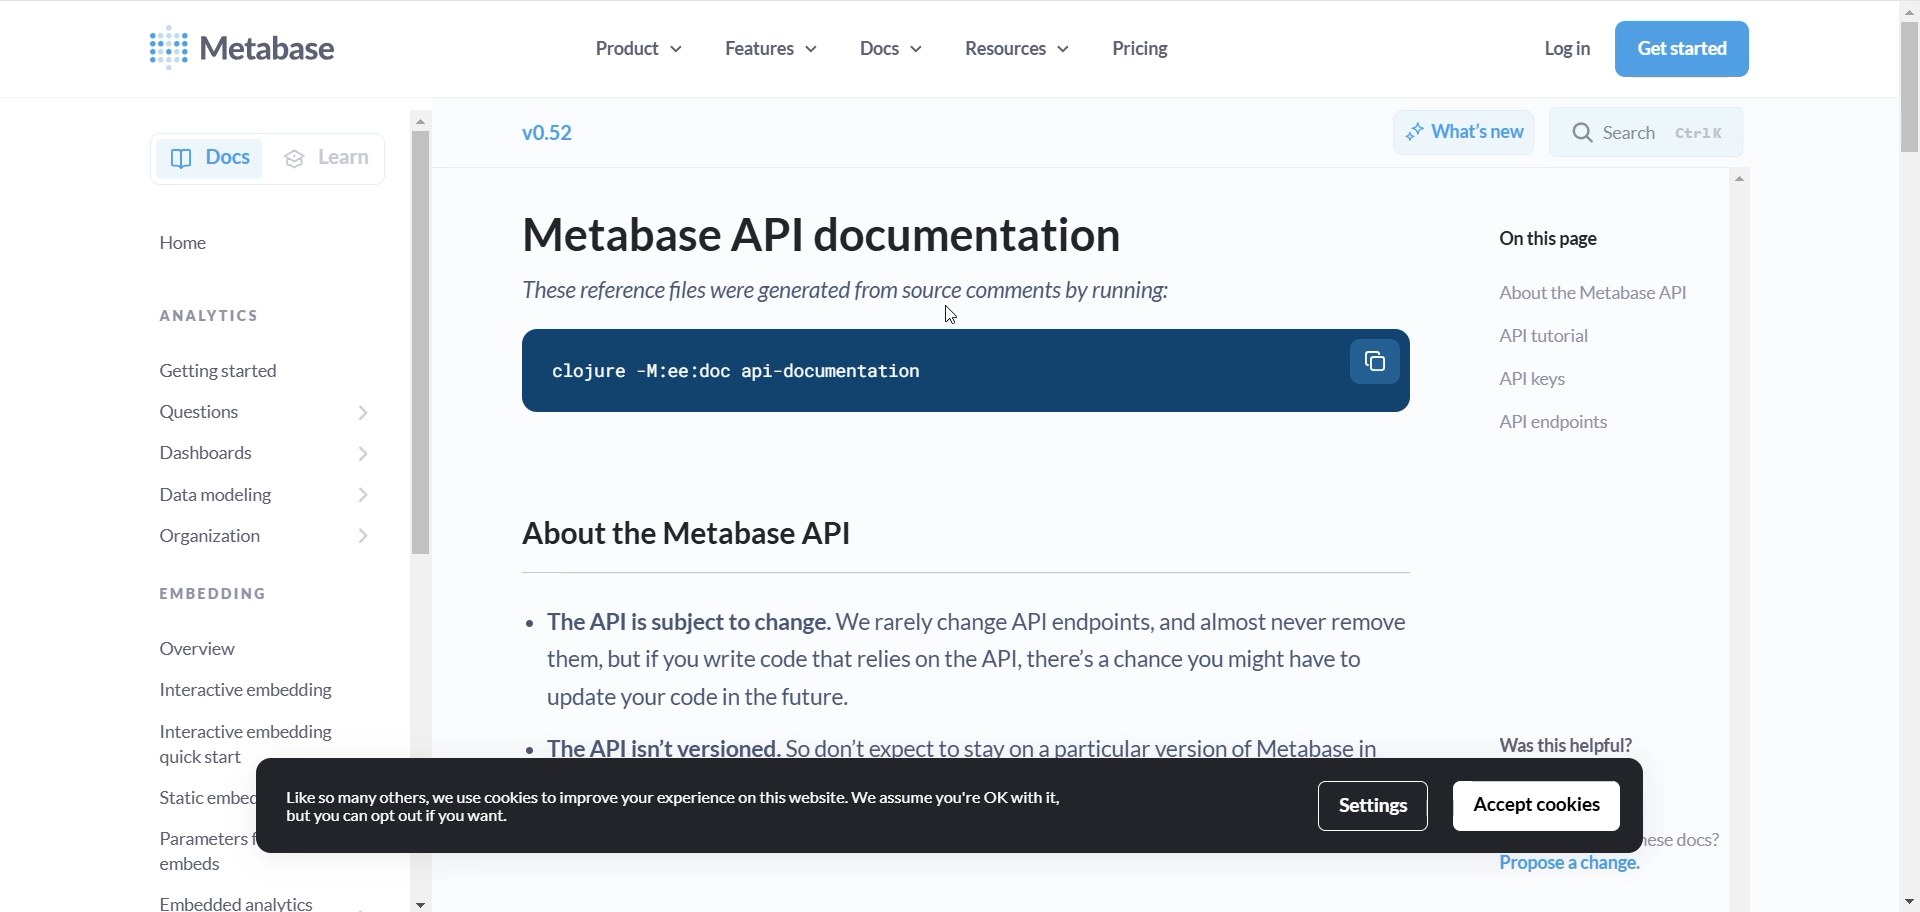 The height and width of the screenshot is (912, 1920). What do you see at coordinates (421, 904) in the screenshot?
I see `move down` at bounding box center [421, 904].